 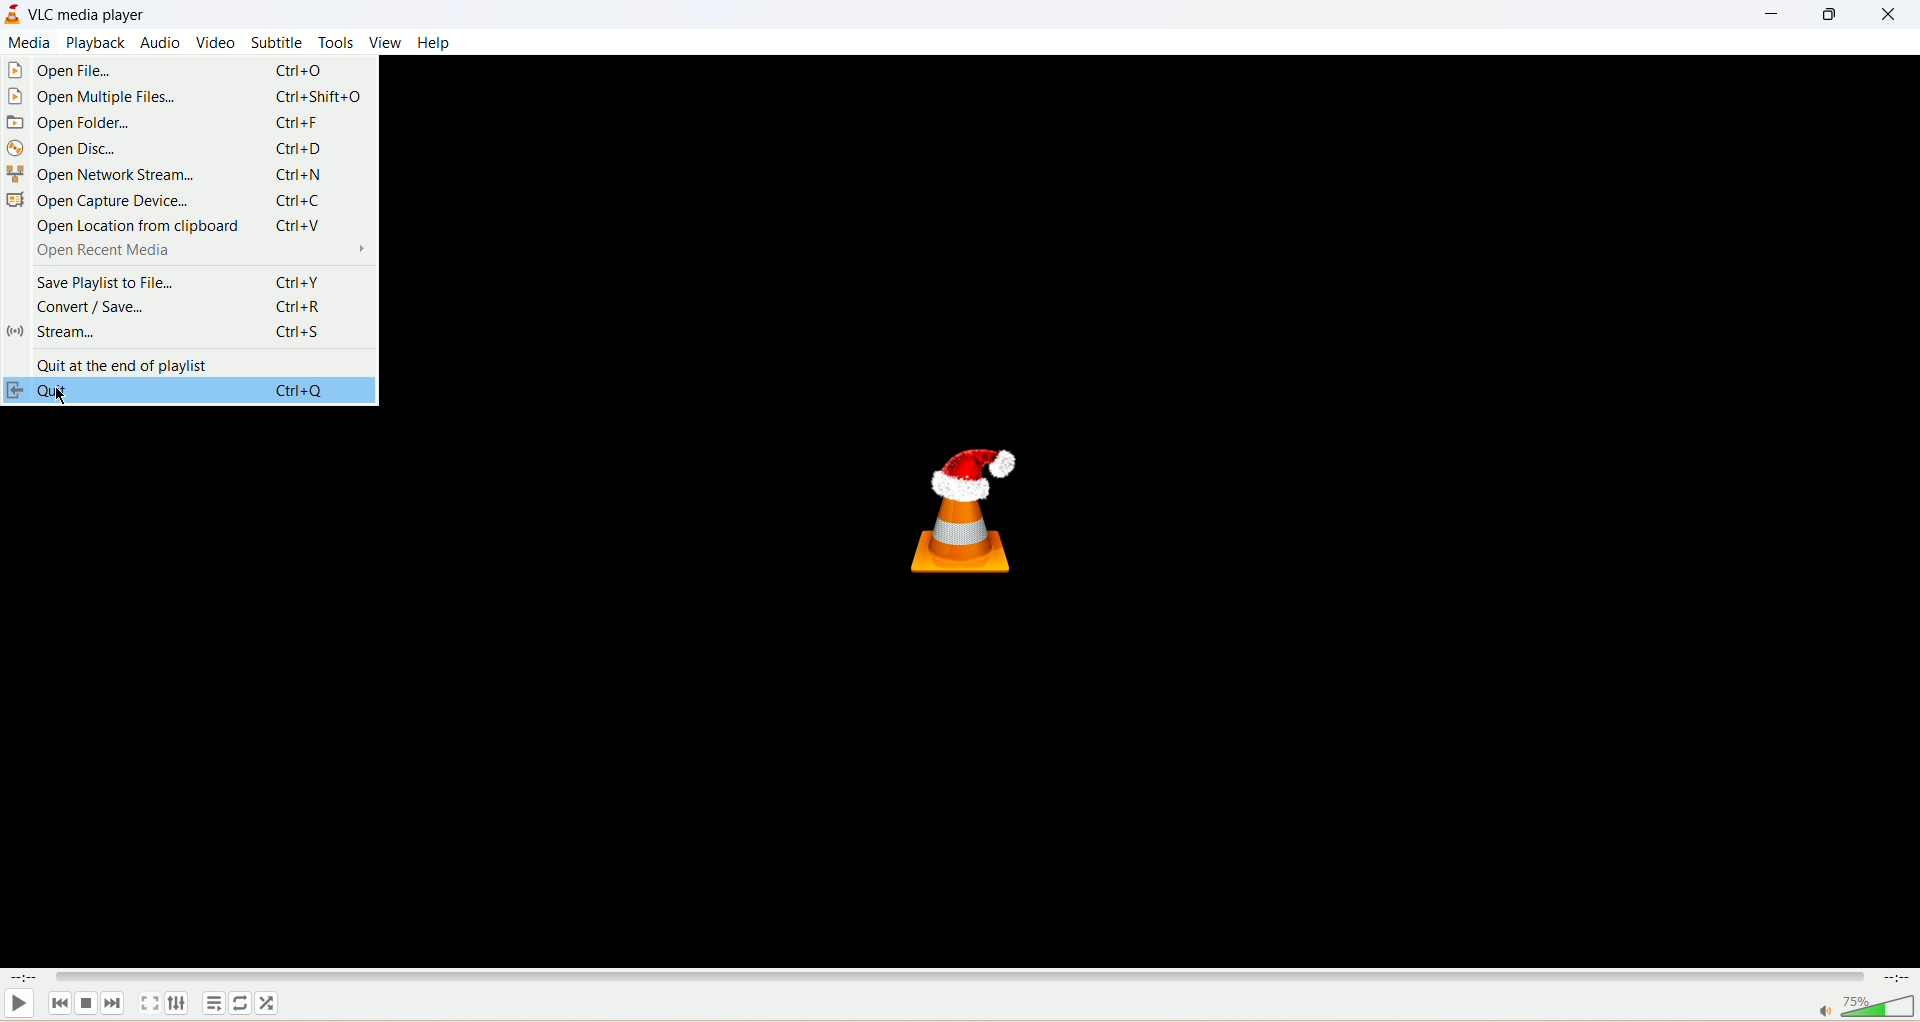 I want to click on open location from clipboard, so click(x=184, y=226).